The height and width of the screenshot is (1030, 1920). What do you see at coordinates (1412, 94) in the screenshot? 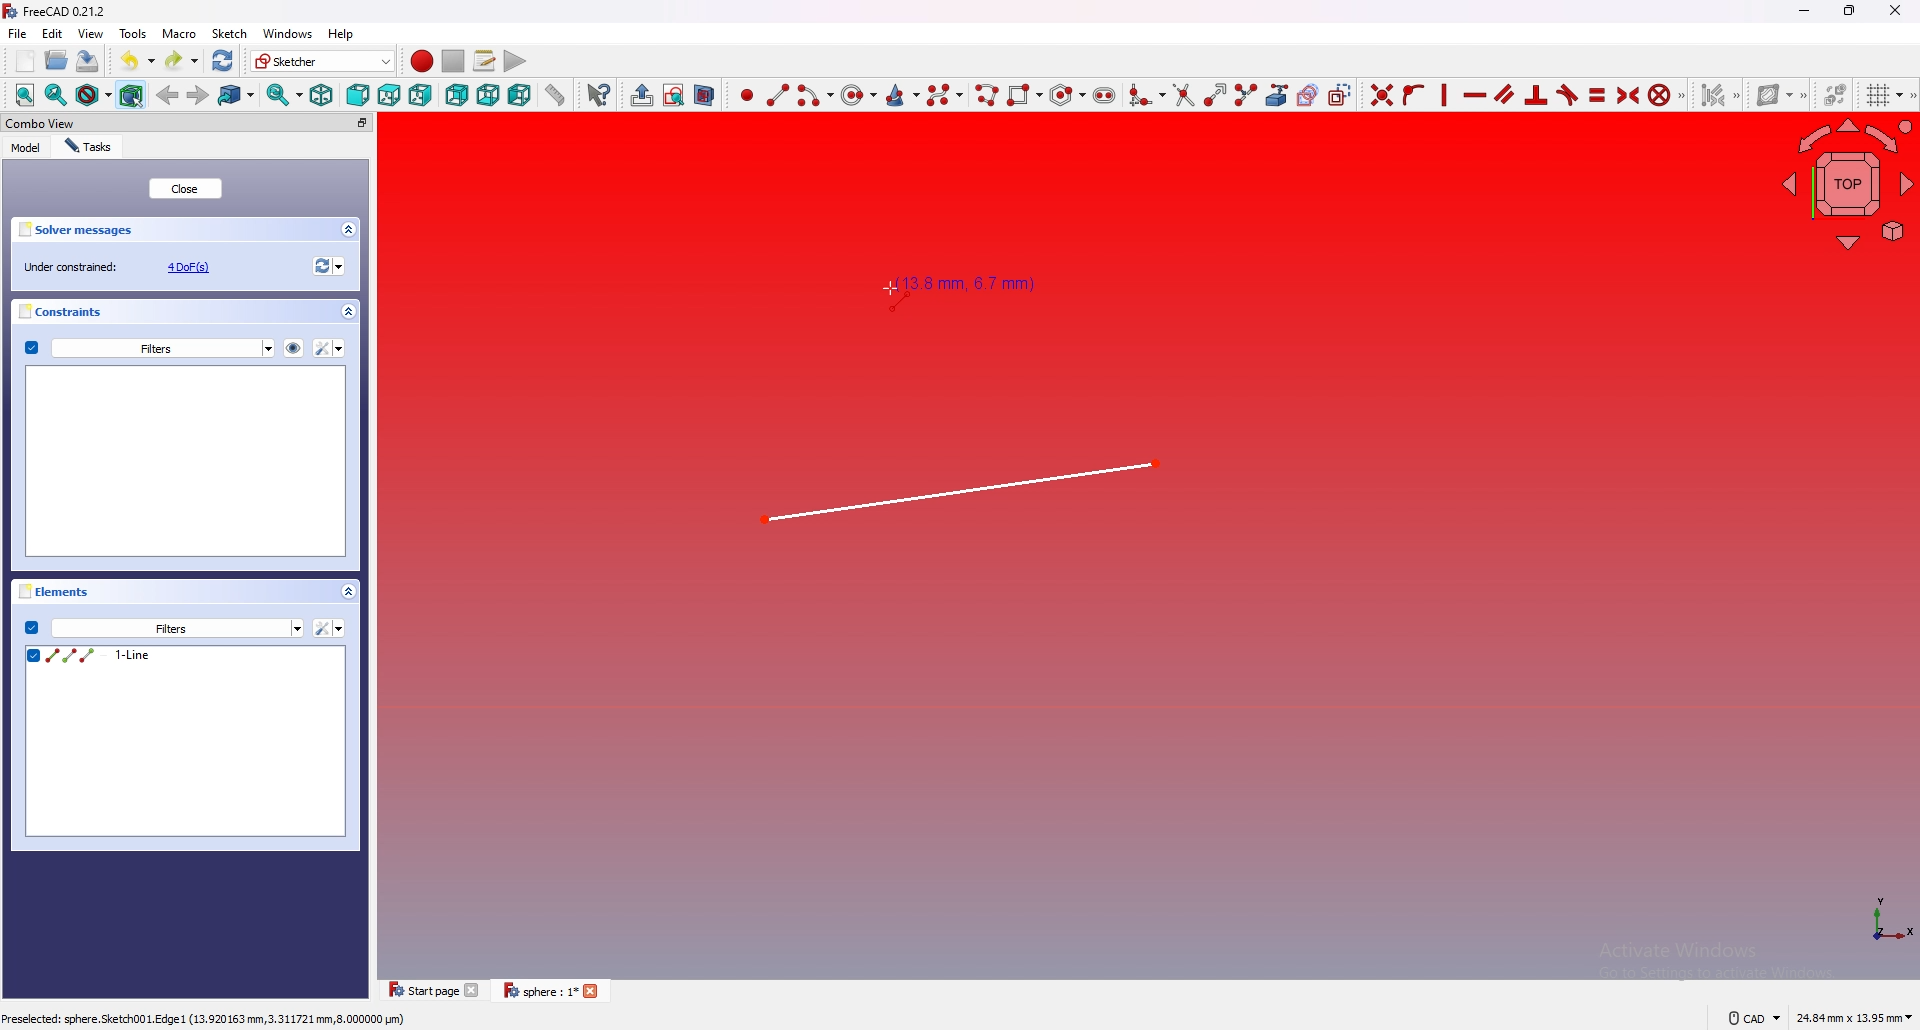
I see `Constrain point onto object` at bounding box center [1412, 94].